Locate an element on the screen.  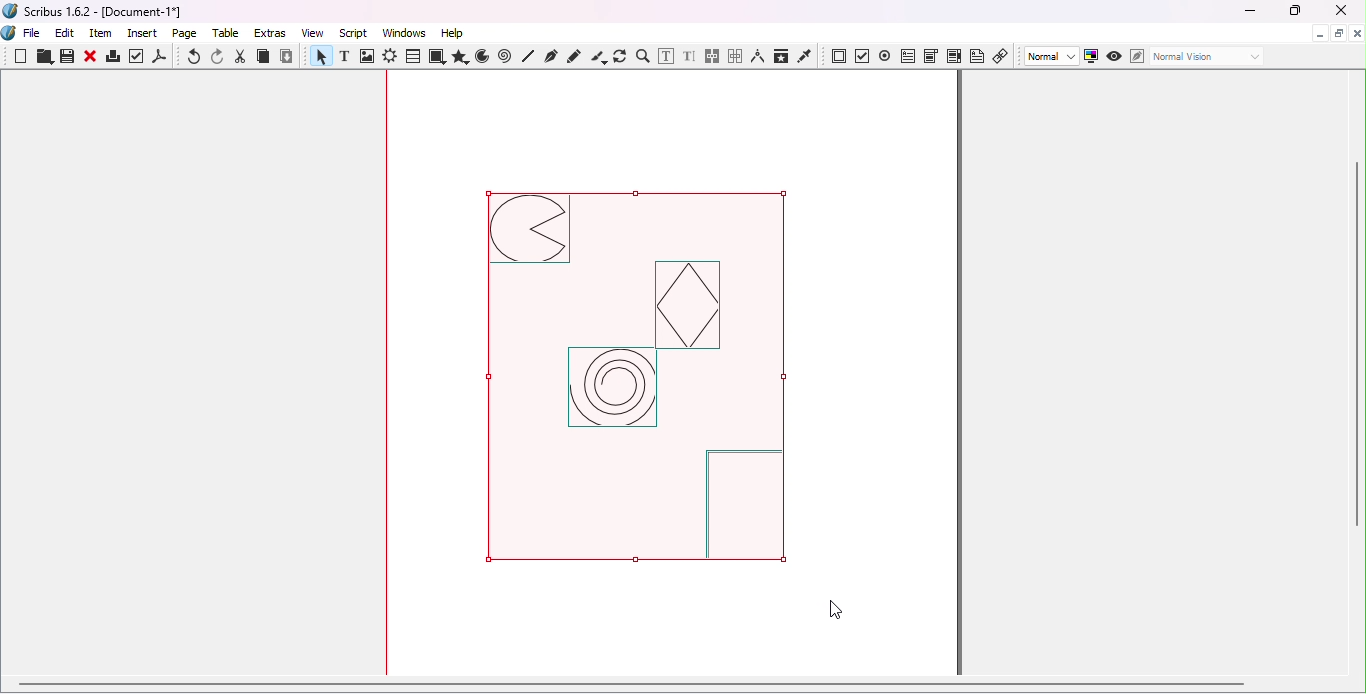
Image frame is located at coordinates (369, 58).